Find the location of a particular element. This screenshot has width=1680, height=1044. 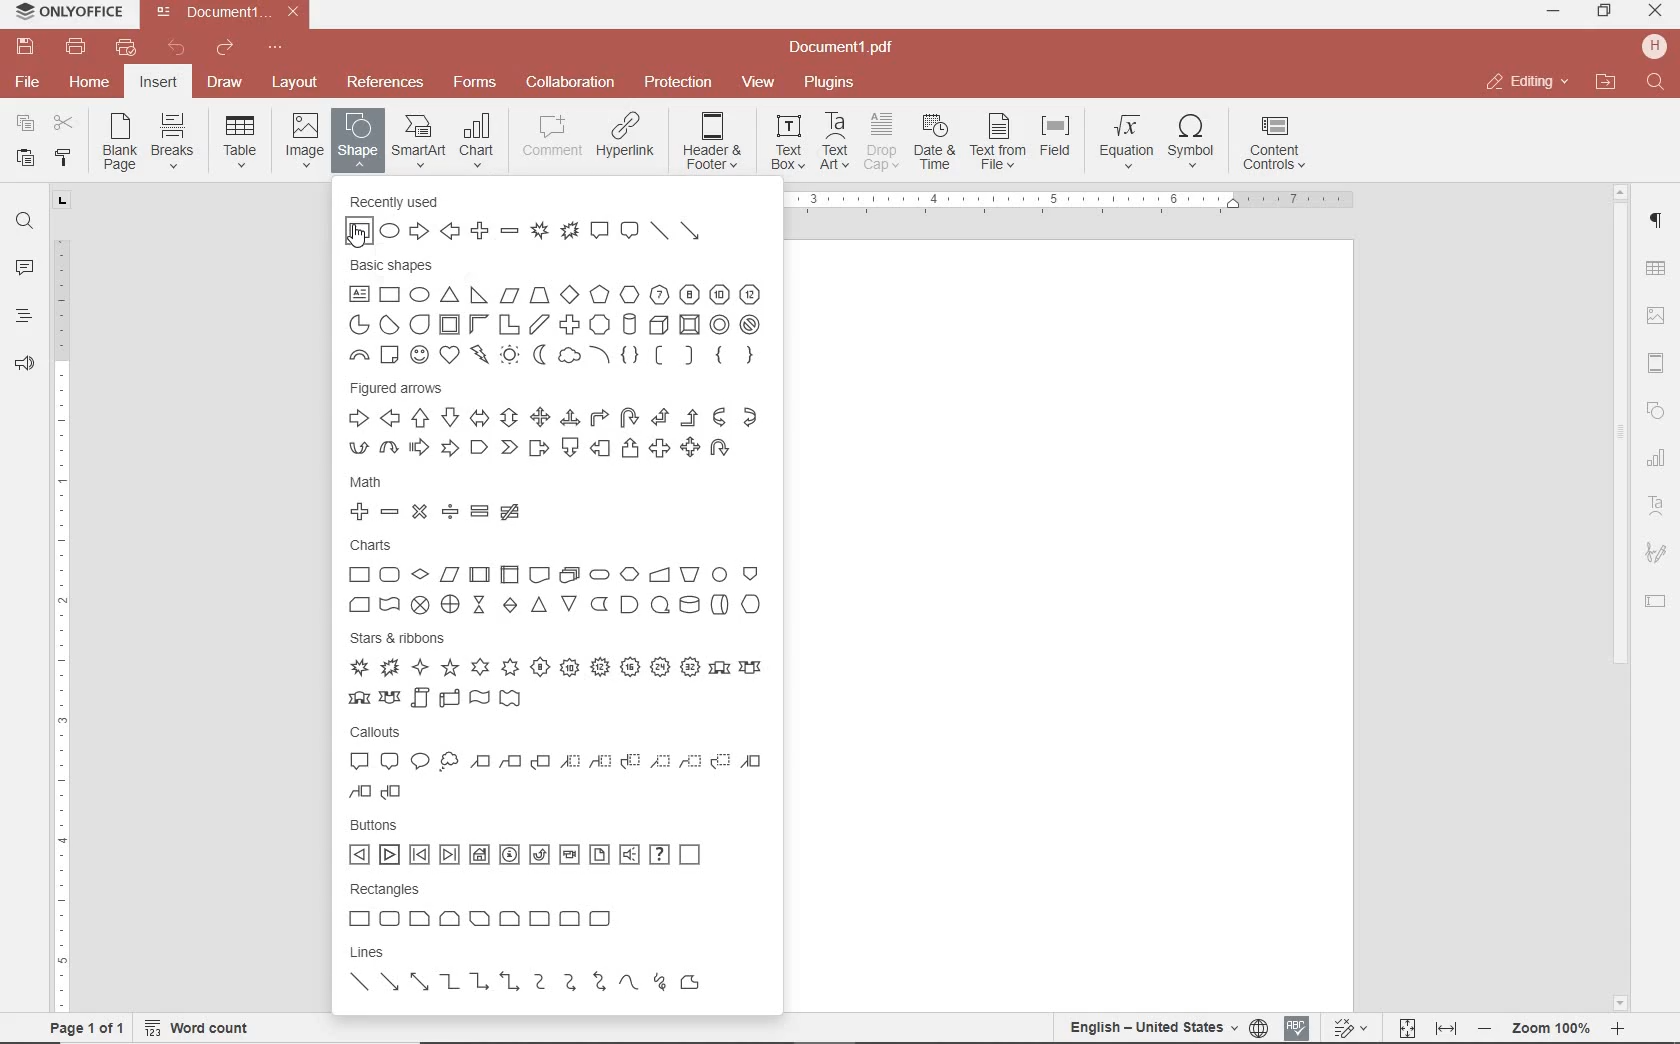

layout is located at coordinates (298, 84).